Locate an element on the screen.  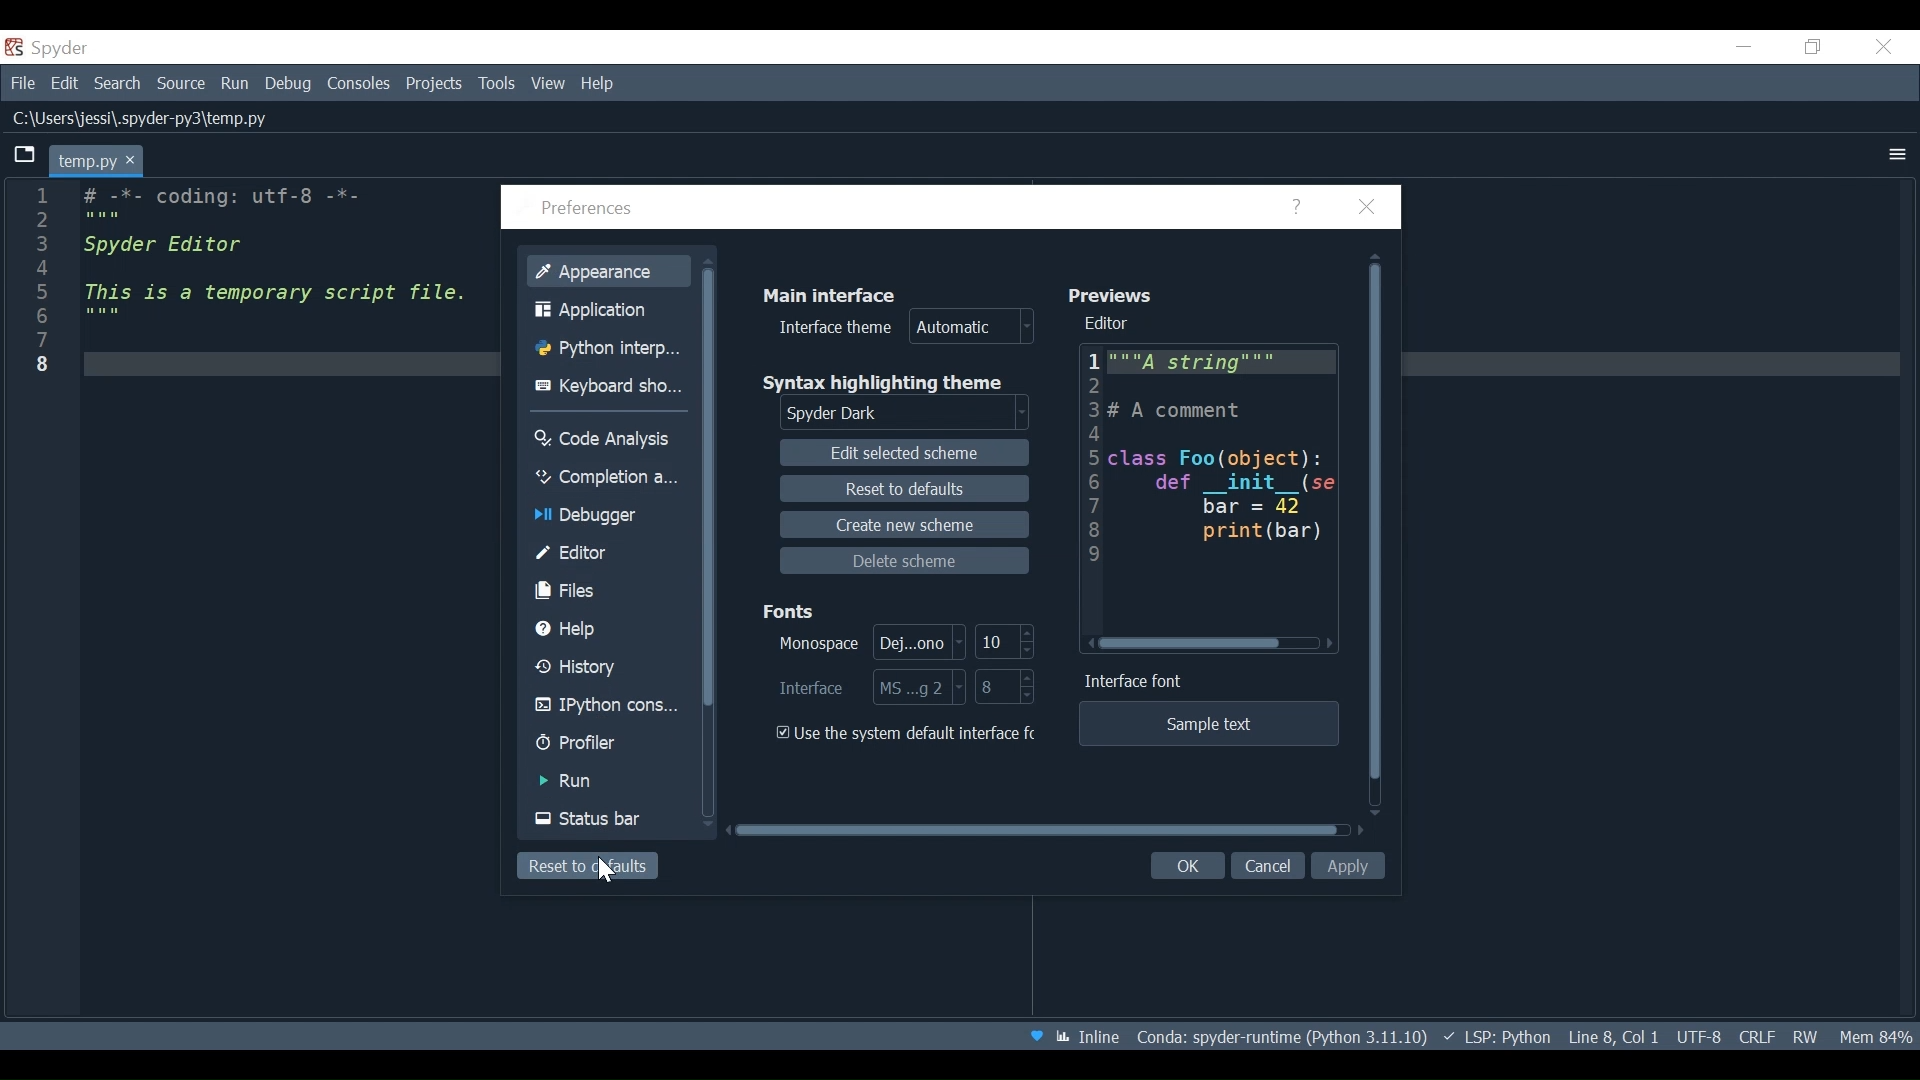
line numbers is located at coordinates (40, 285).